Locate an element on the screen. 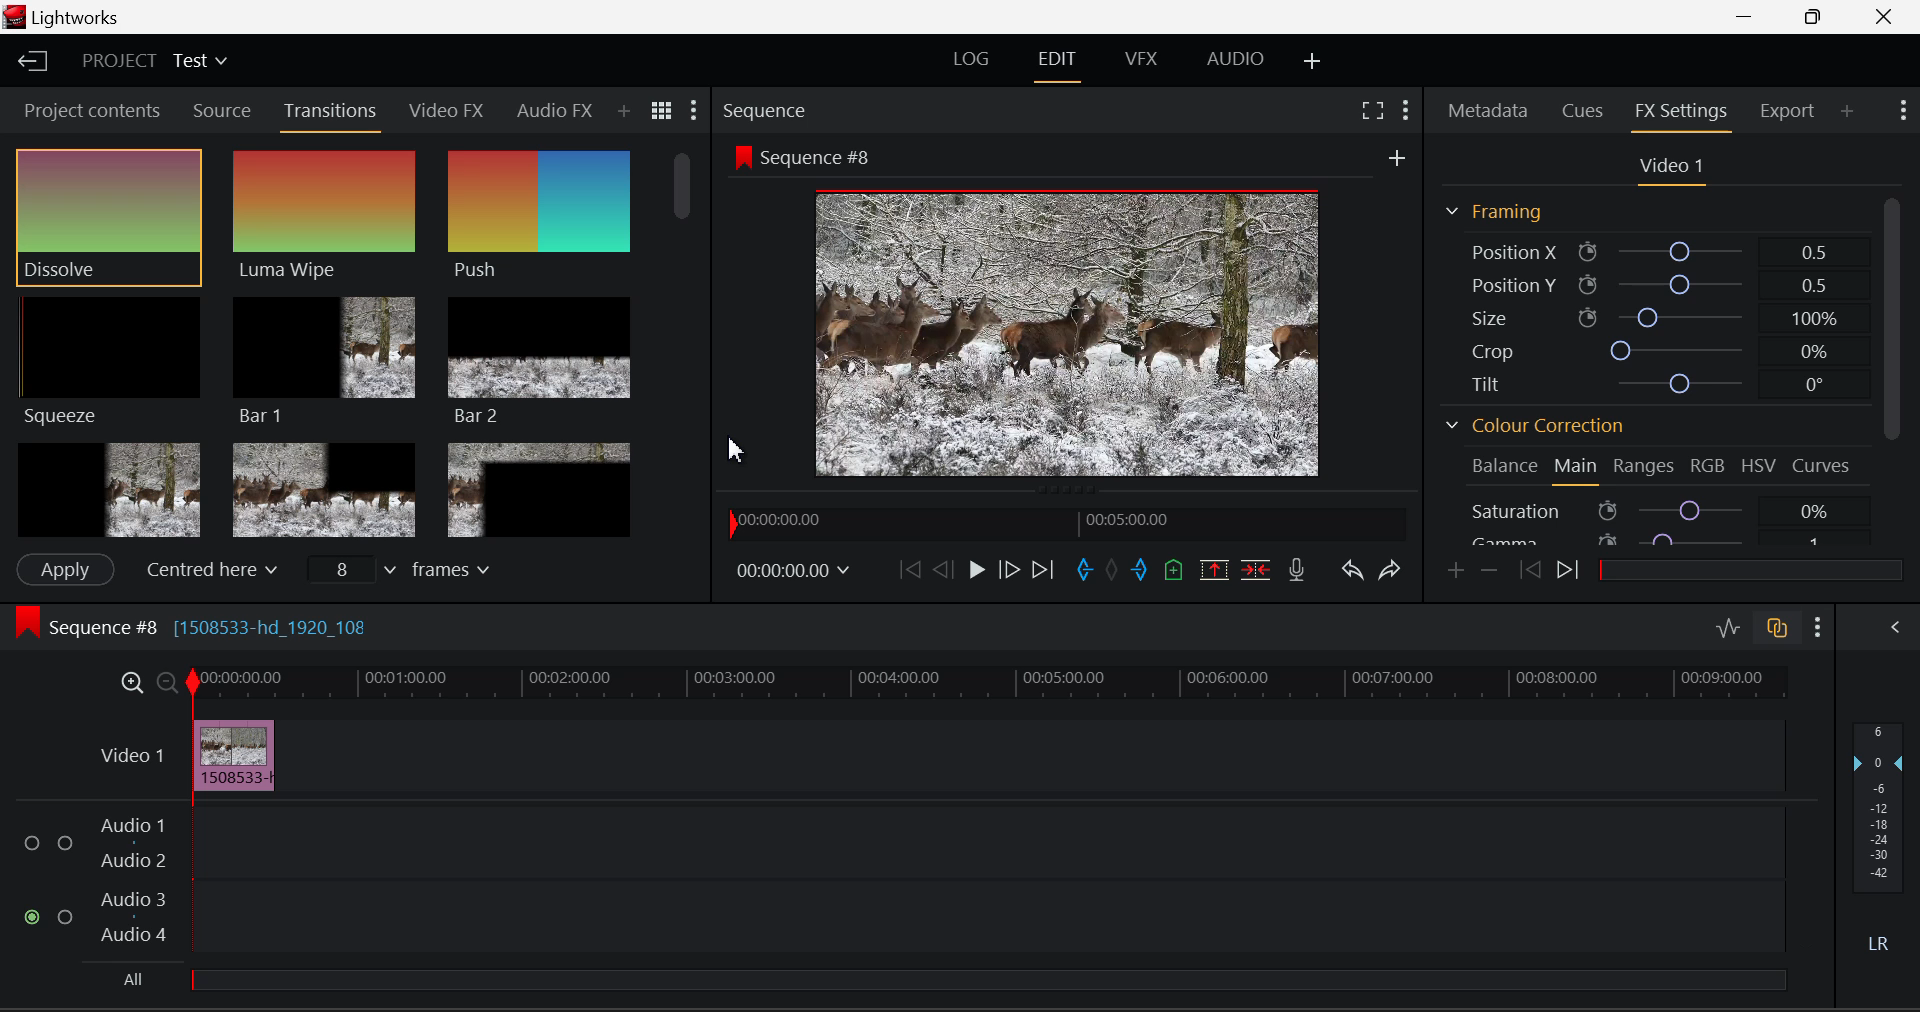 The width and height of the screenshot is (1920, 1012). Next keyframe is located at coordinates (1574, 574).